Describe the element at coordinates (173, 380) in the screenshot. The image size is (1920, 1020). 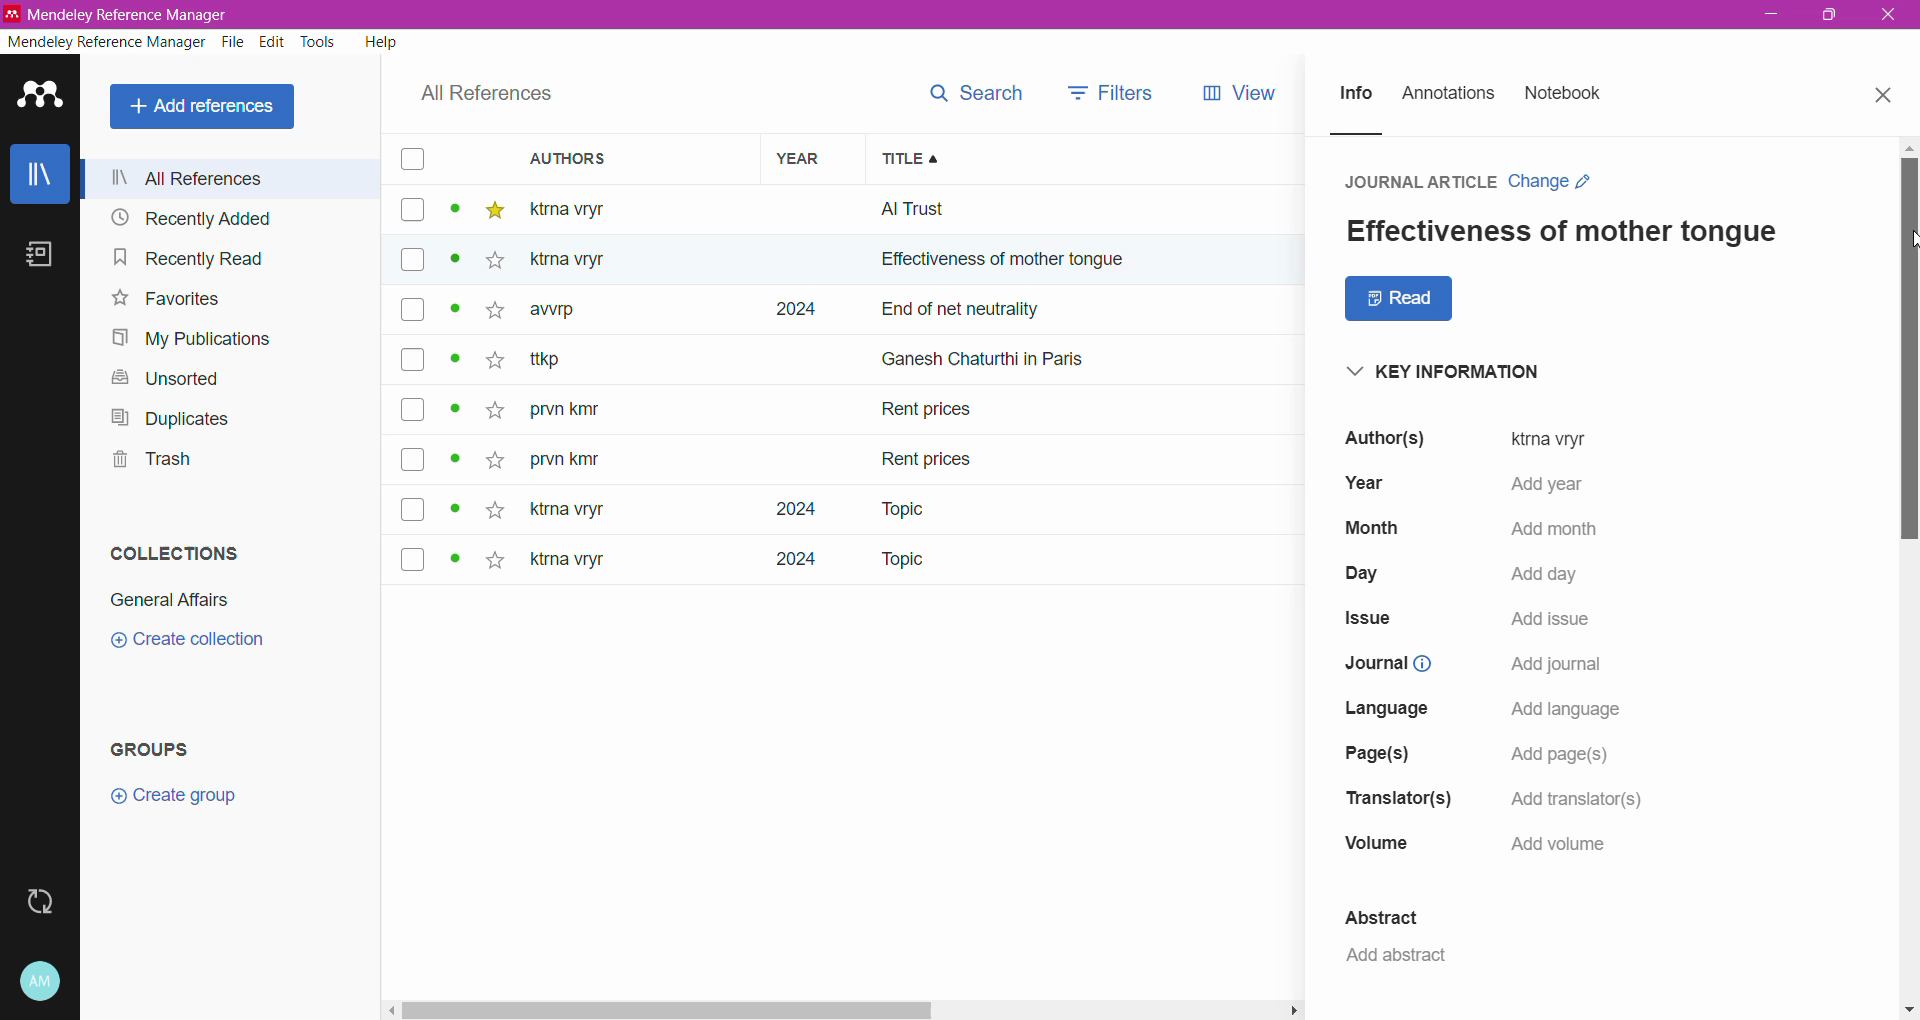
I see `Unsorted` at that location.